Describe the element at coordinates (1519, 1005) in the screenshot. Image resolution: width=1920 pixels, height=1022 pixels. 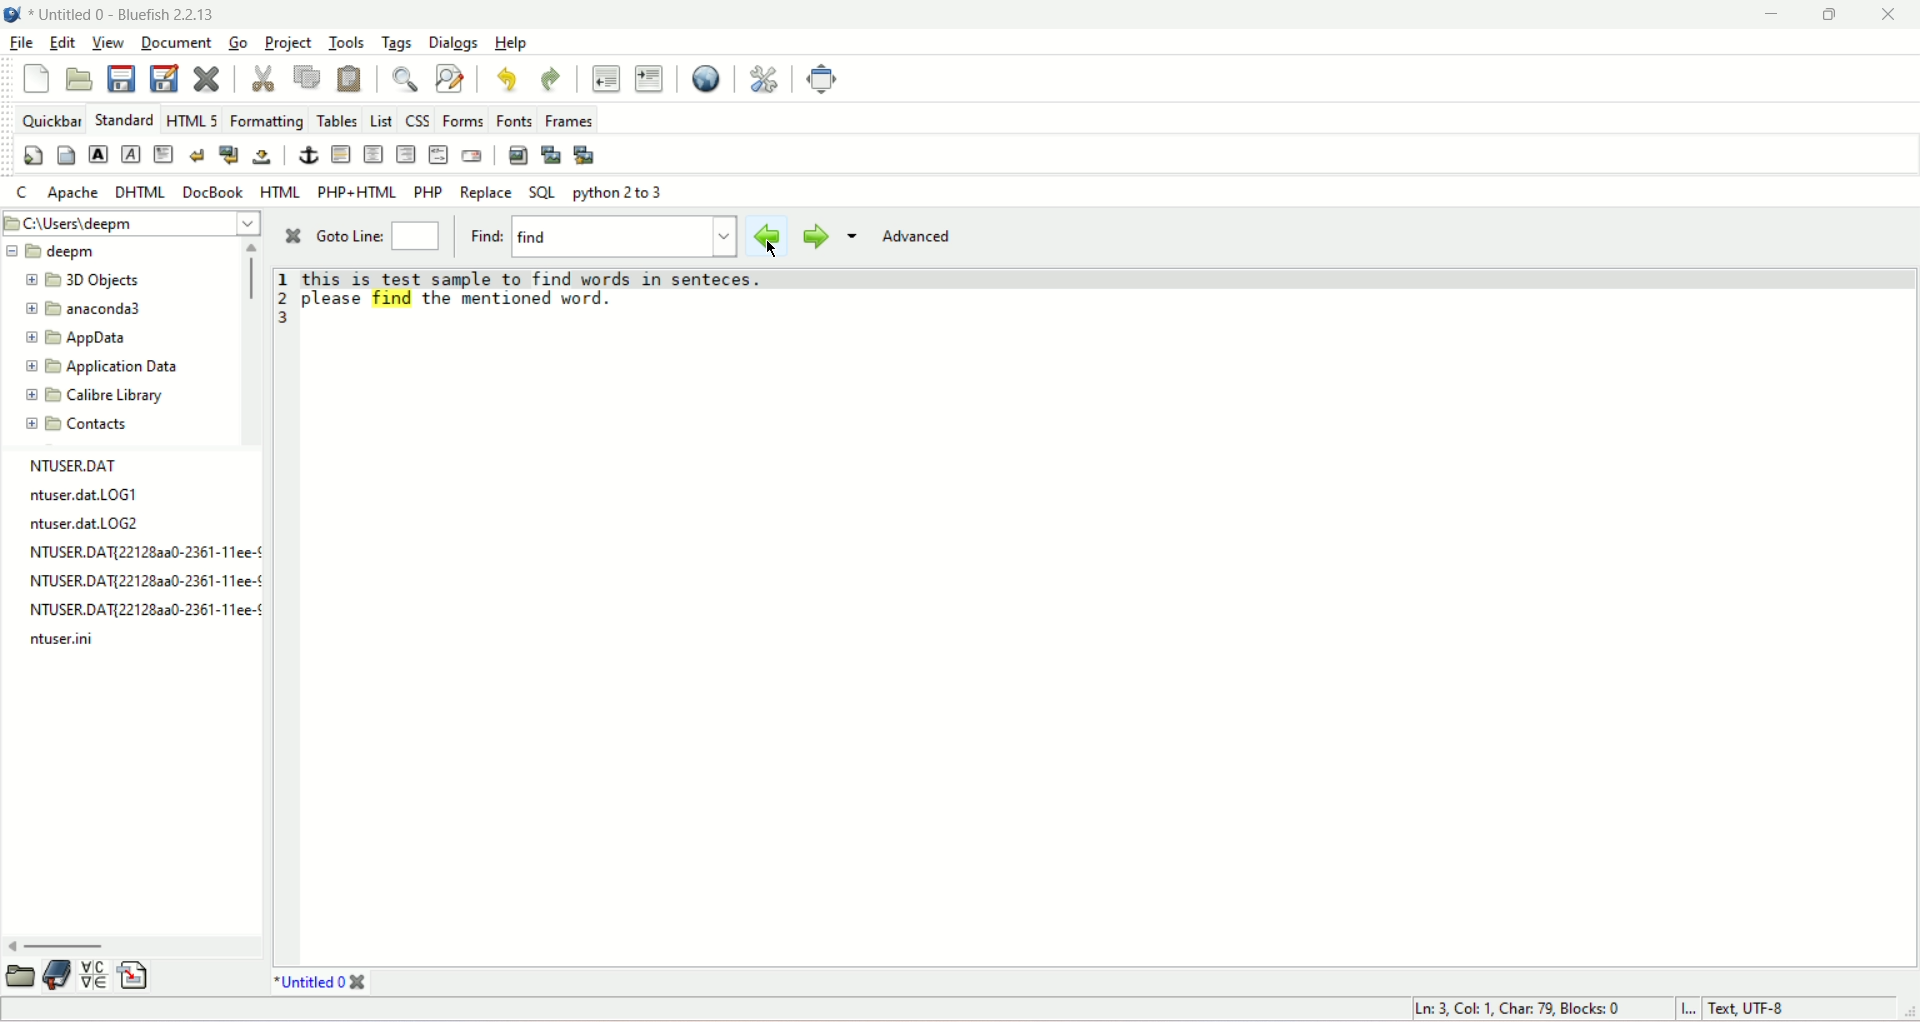
I see `Ln: 3, Cok: 1, Char: 79, Blocks: 0` at that location.